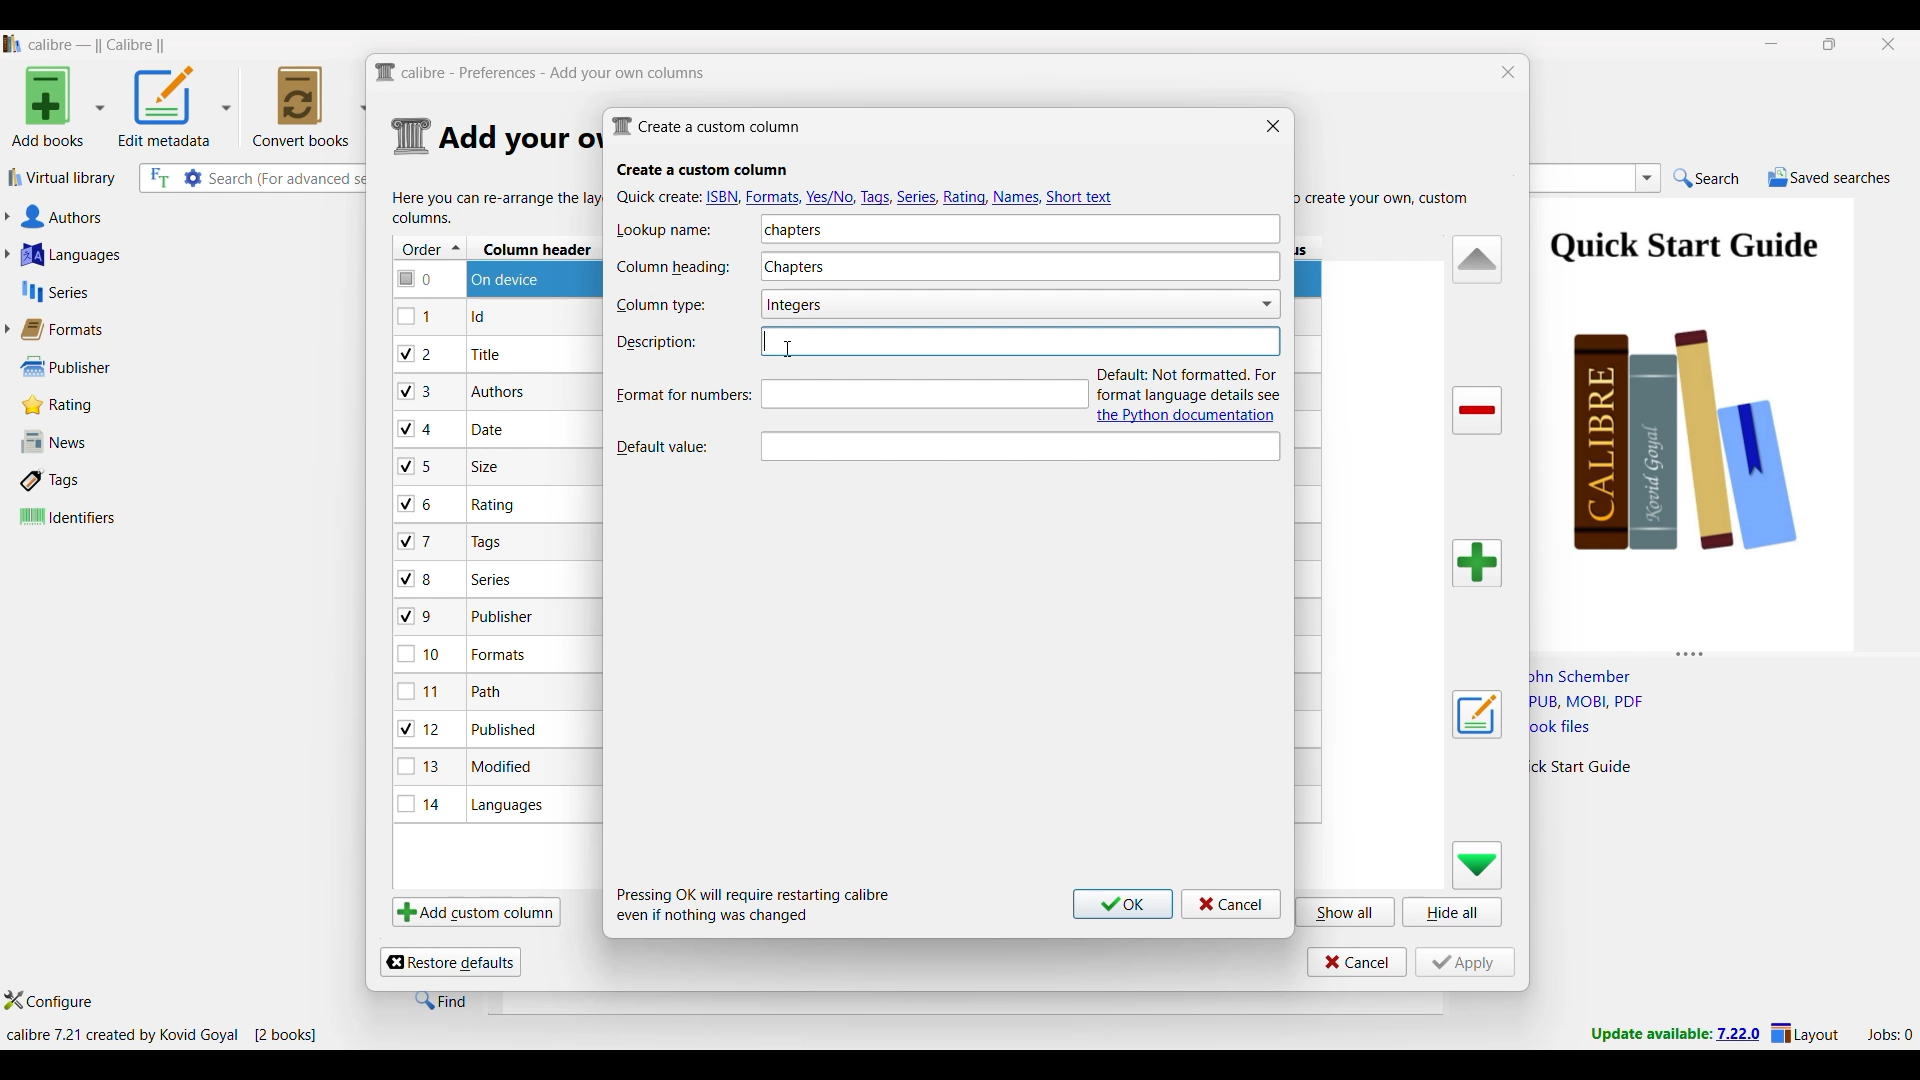 This screenshot has width=1920, height=1080. I want to click on Cancel, so click(1357, 962).